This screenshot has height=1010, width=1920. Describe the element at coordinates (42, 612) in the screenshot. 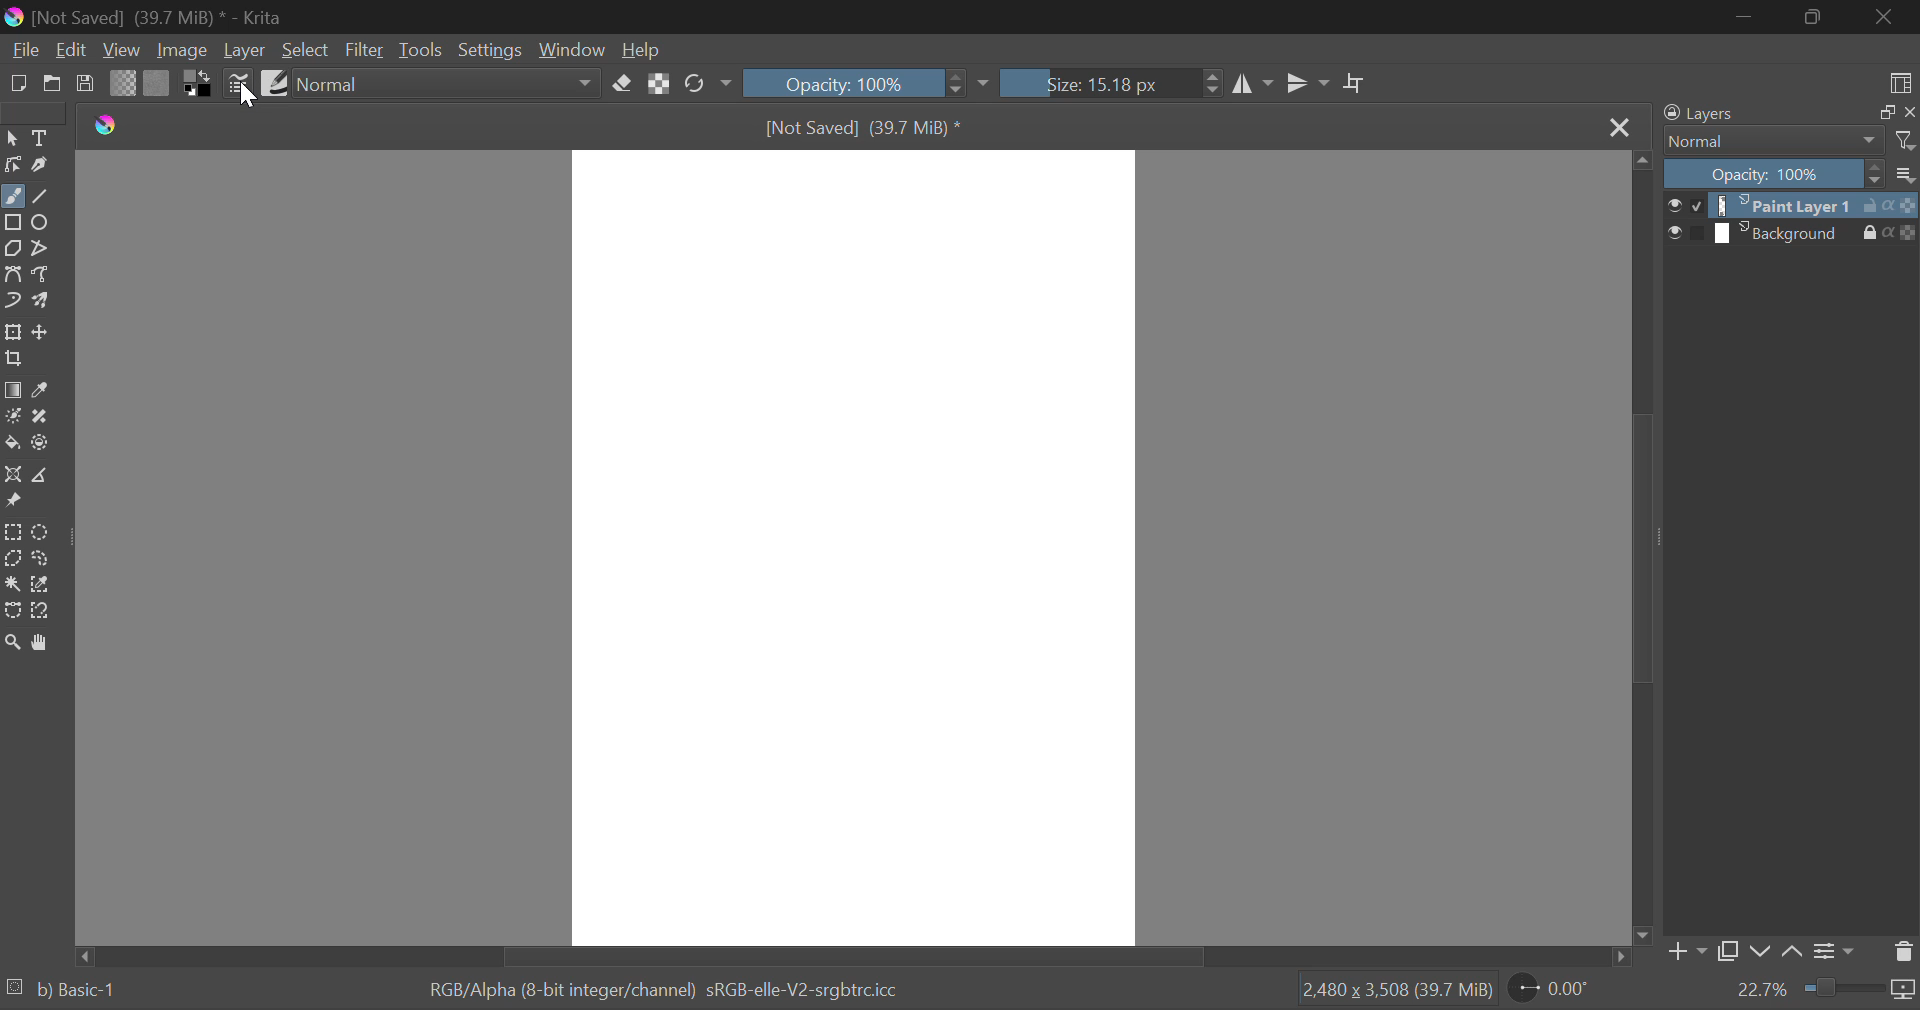

I see `Magnetic Selection` at that location.